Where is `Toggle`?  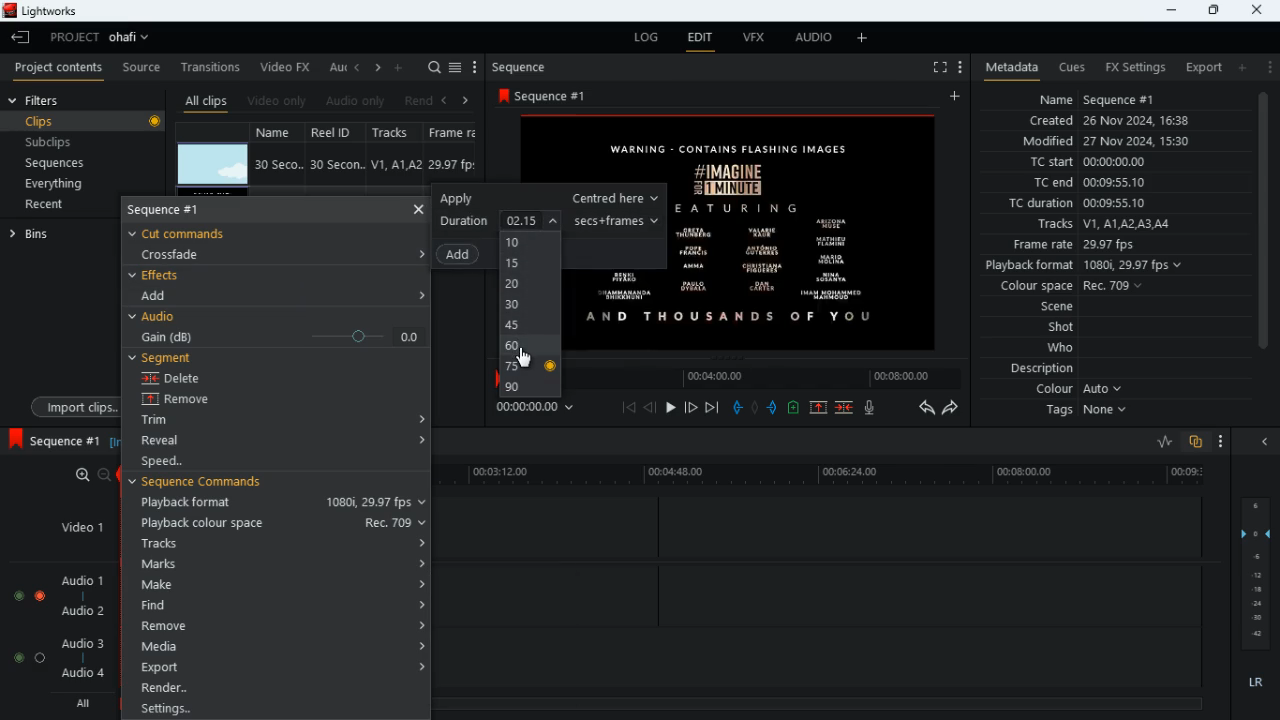 Toggle is located at coordinates (40, 593).